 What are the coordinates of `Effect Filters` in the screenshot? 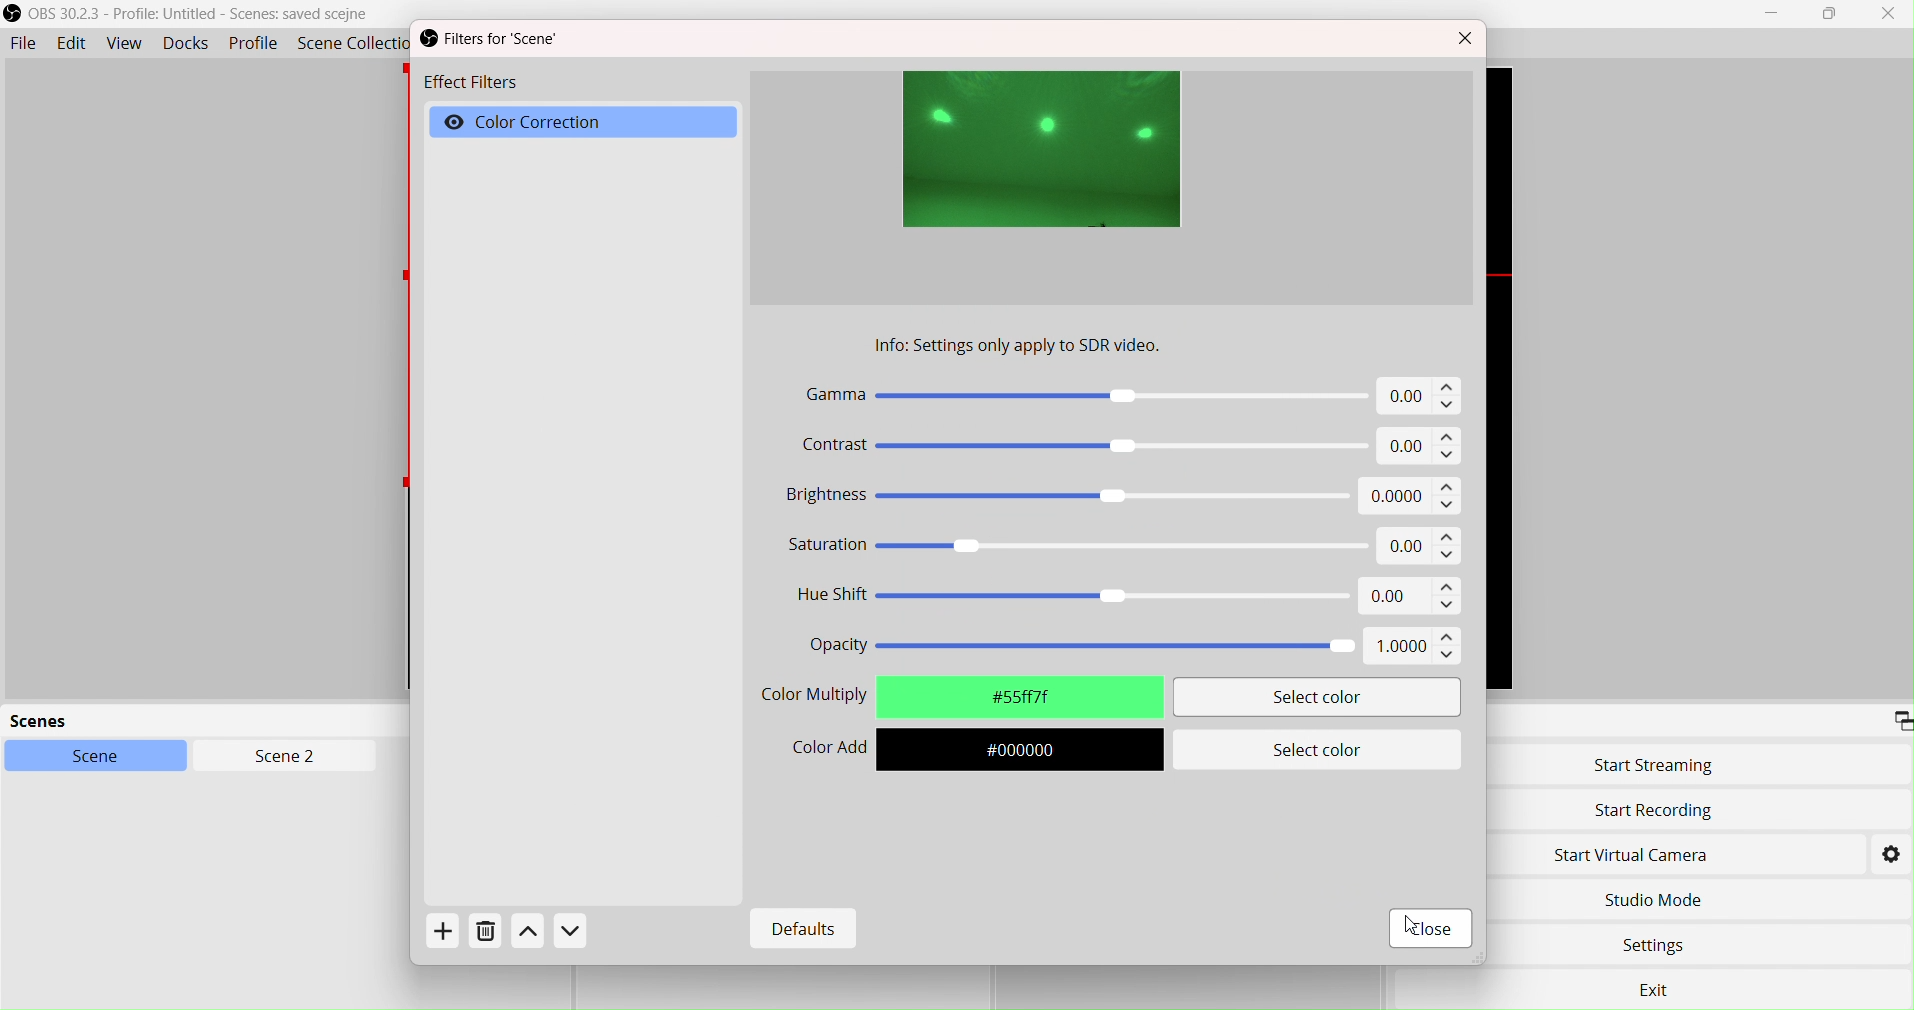 It's located at (470, 85).